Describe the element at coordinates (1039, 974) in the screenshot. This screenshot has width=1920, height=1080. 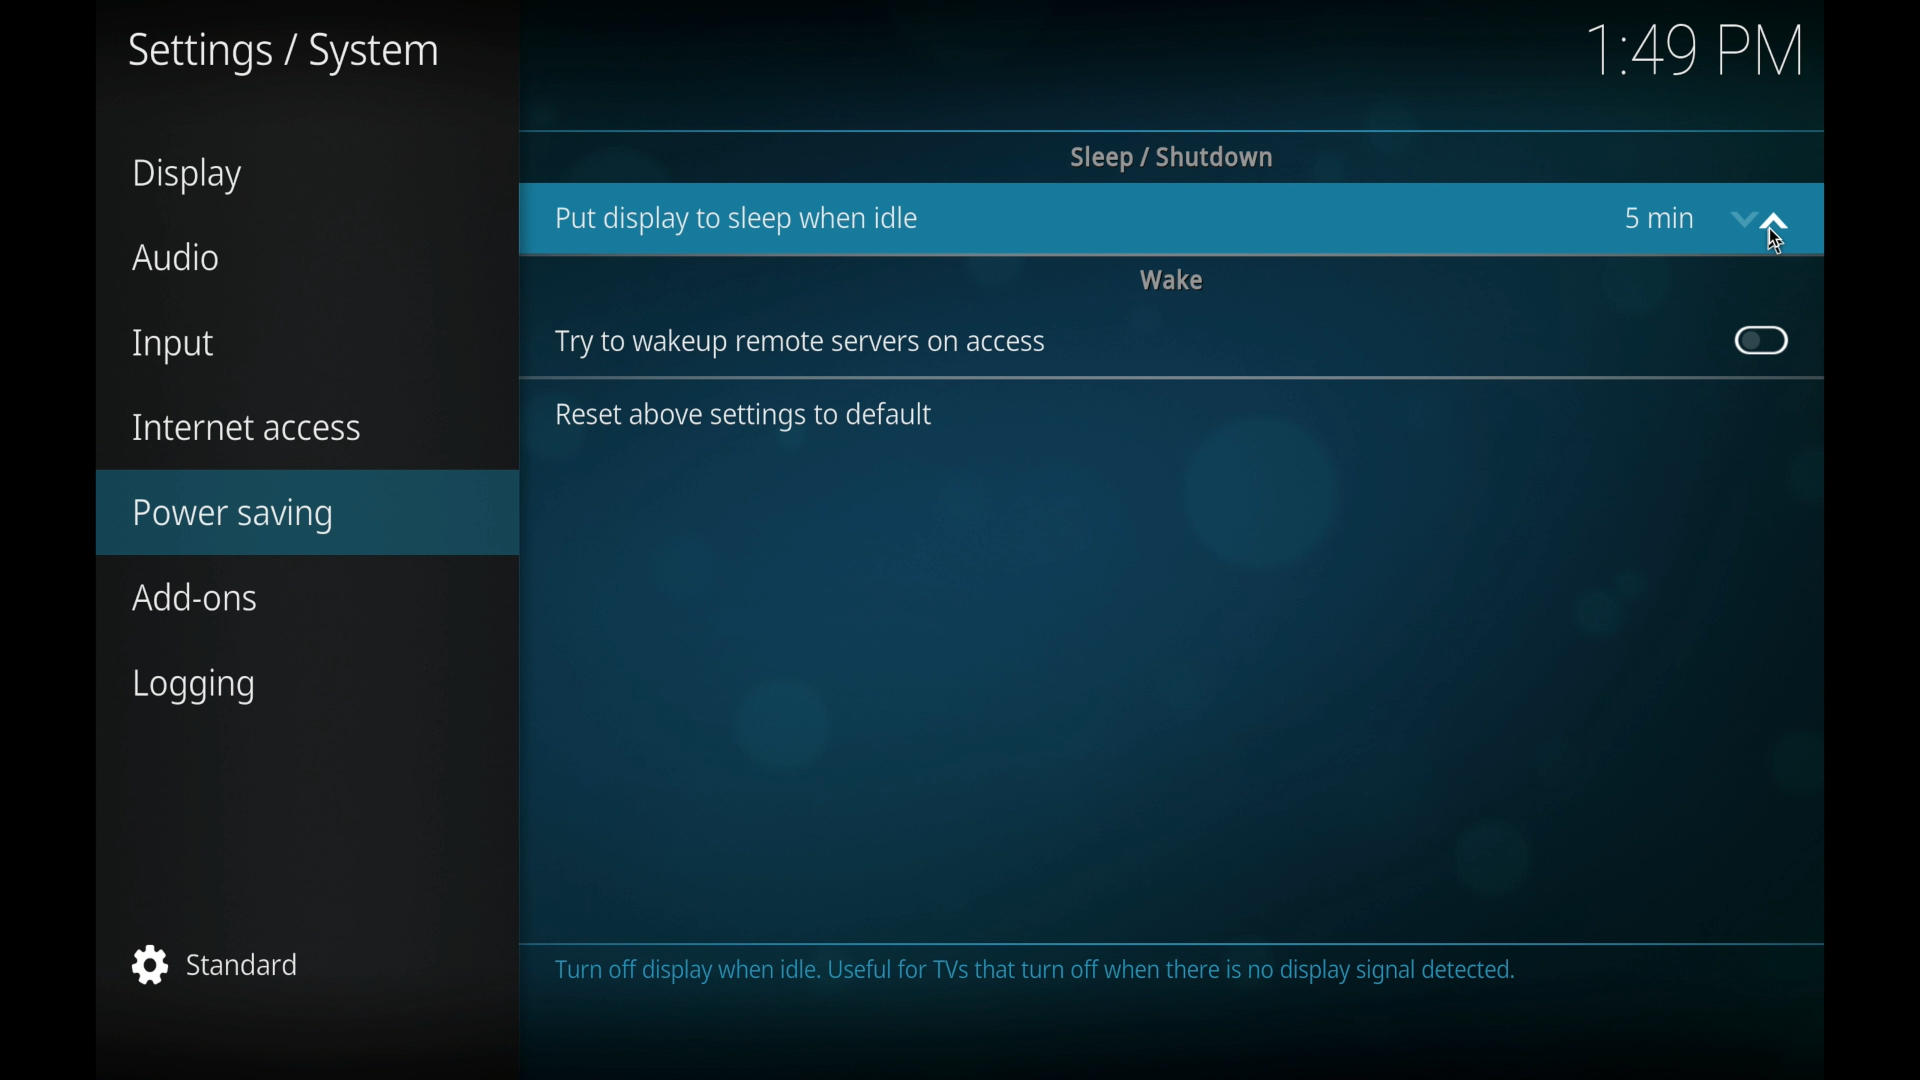
I see `Turn off display when idle. Useful for TVs that turn off when there is no display signal detected.` at that location.